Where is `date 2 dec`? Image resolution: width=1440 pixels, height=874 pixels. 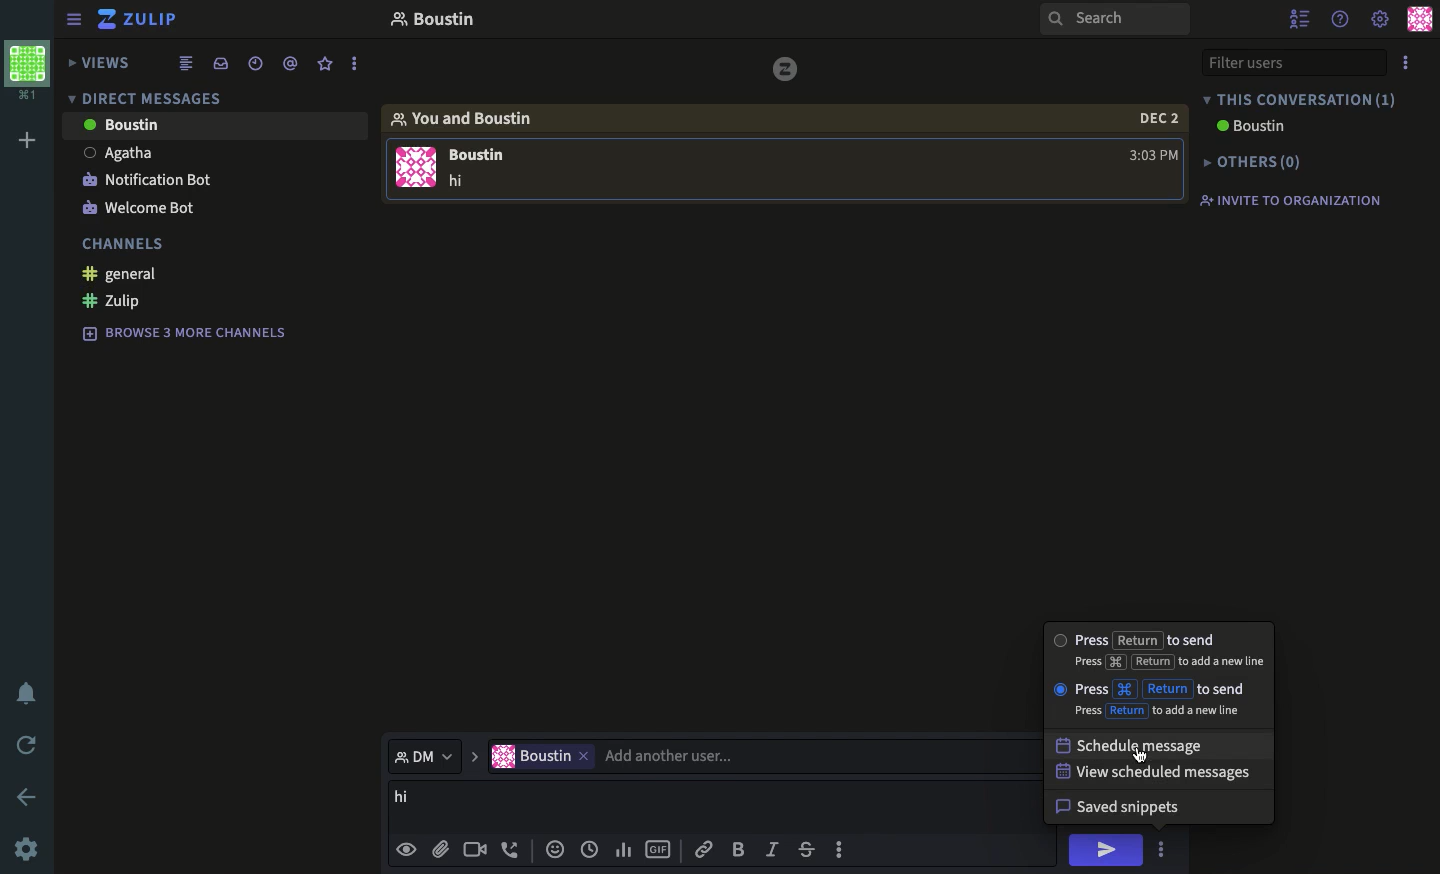 date 2 dec is located at coordinates (1151, 119).